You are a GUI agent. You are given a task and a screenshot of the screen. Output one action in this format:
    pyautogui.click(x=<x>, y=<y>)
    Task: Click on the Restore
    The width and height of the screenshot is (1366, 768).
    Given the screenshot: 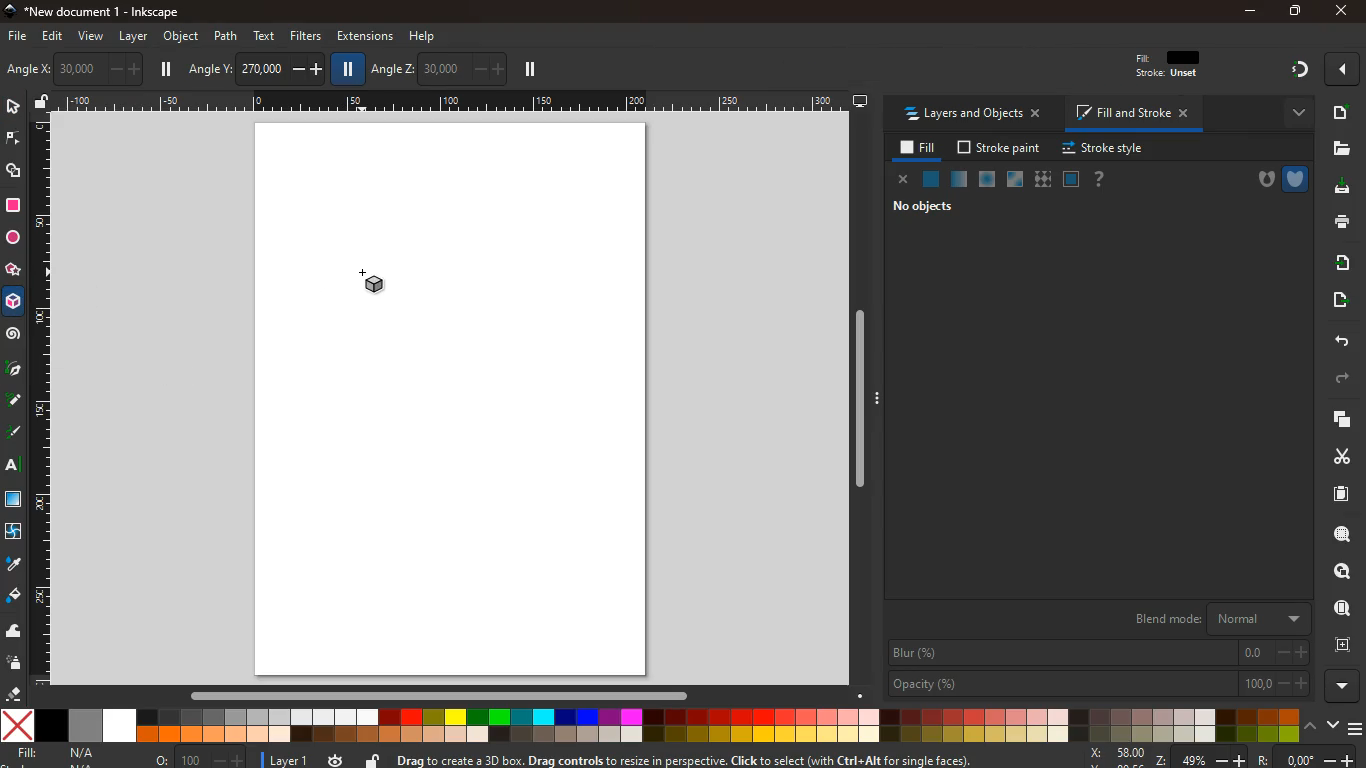 What is the action you would take?
    pyautogui.click(x=1293, y=12)
    